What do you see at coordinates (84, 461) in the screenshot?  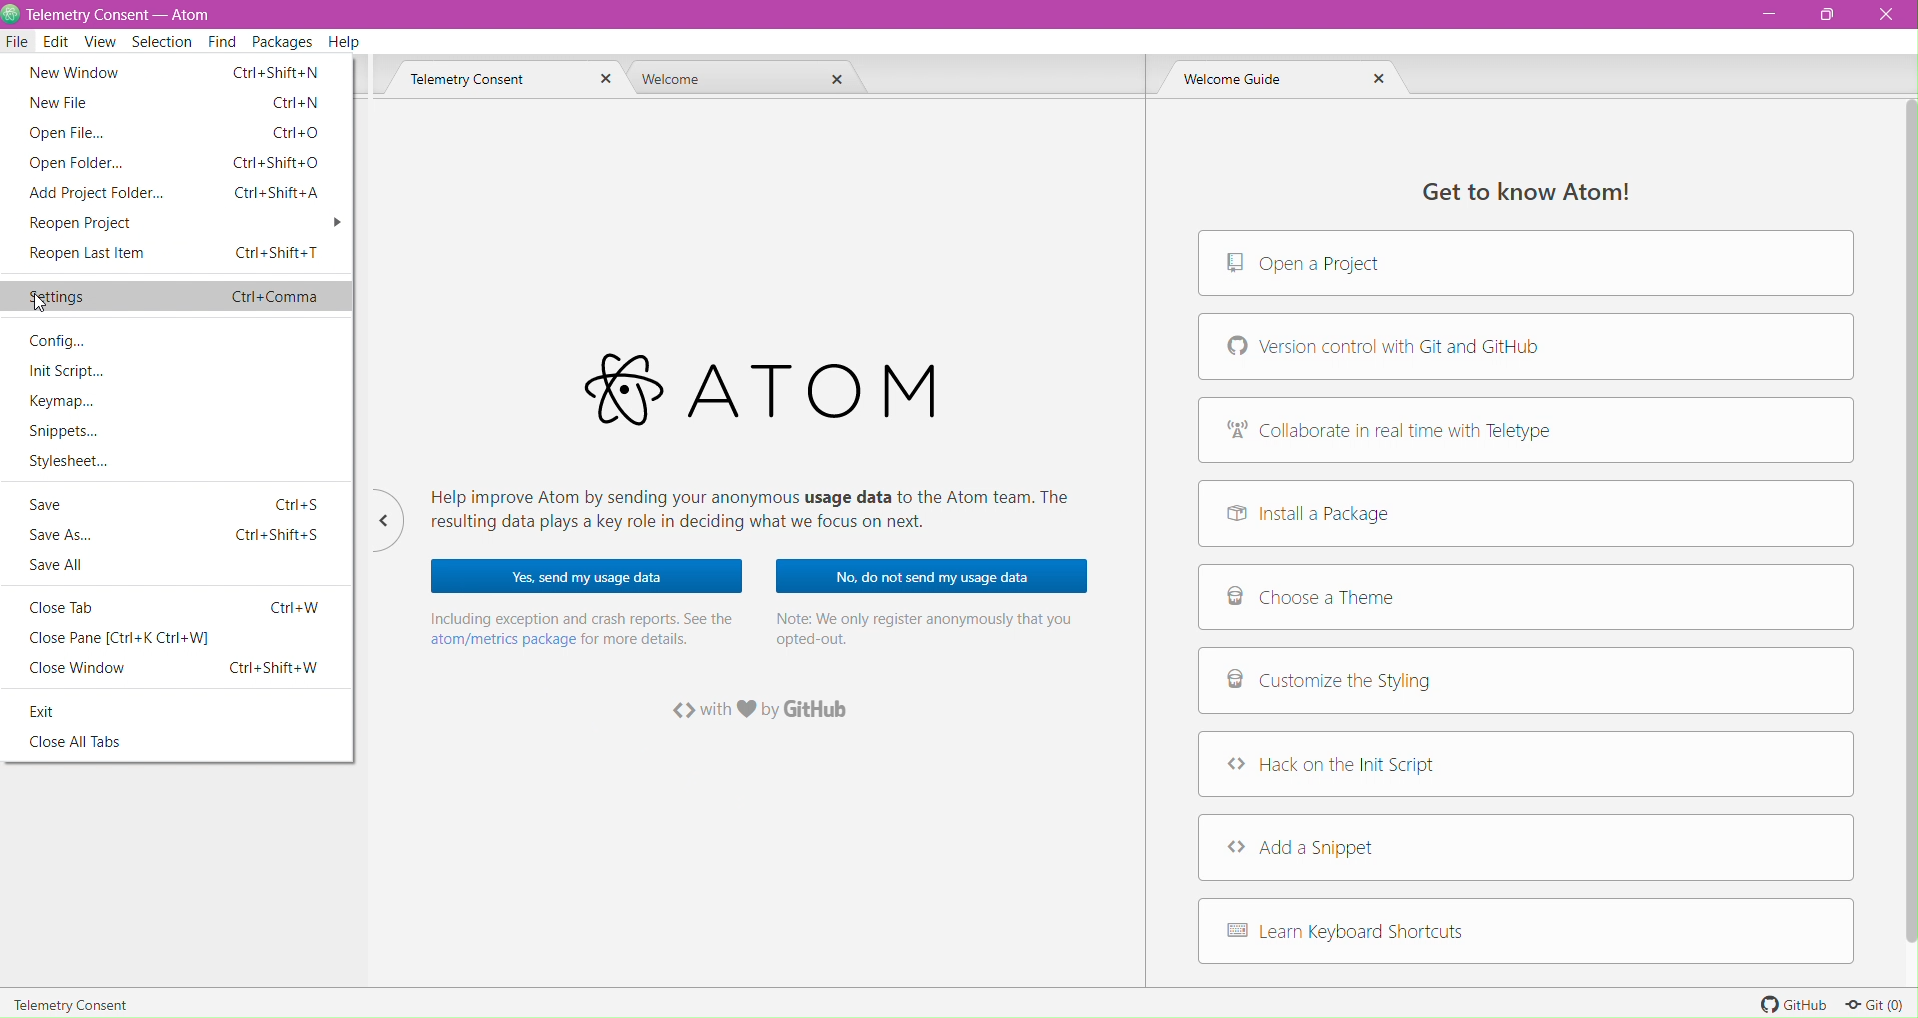 I see `Stylesheet` at bounding box center [84, 461].